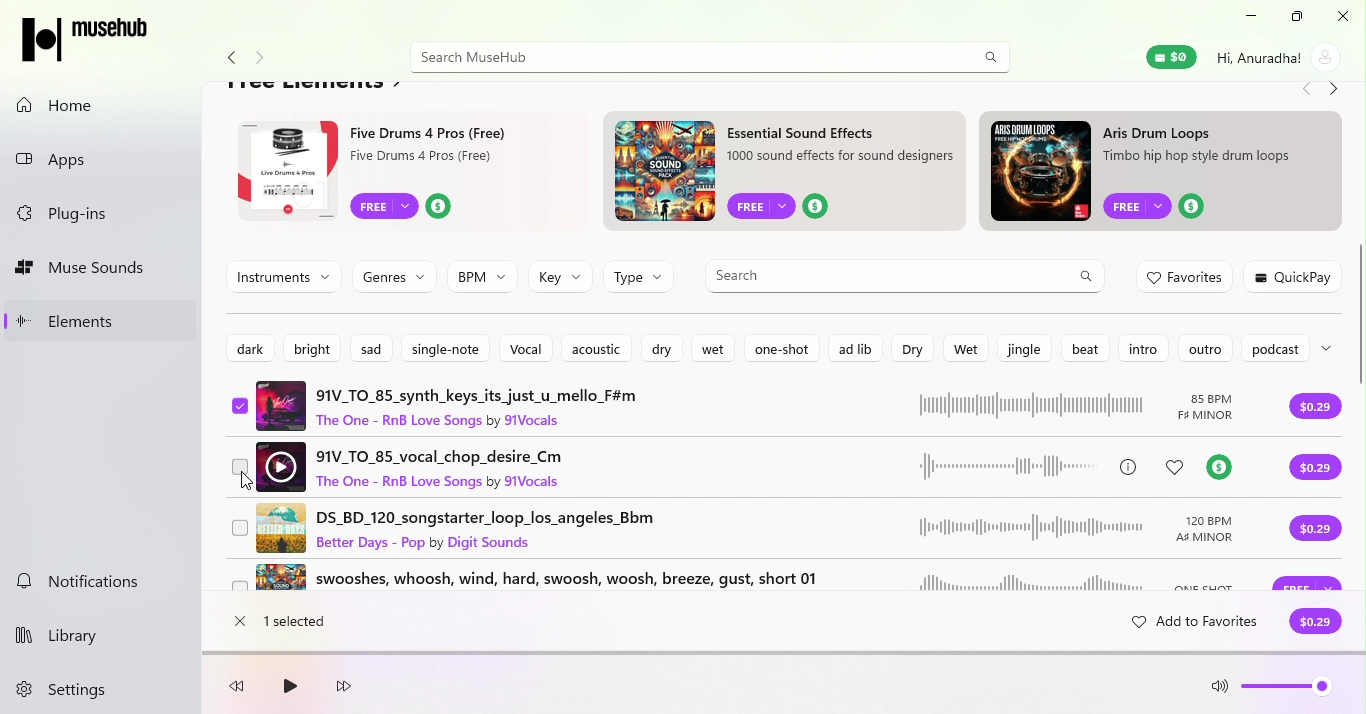  Describe the element at coordinates (1317, 469) in the screenshot. I see `Purchase` at that location.